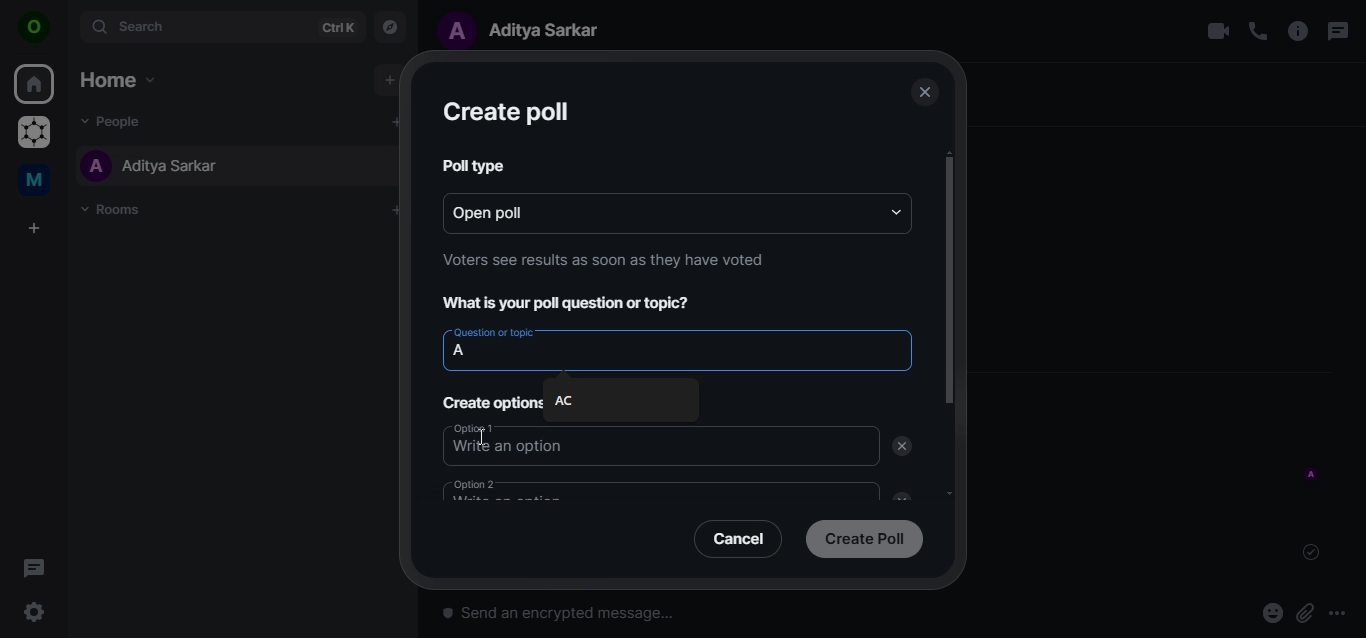 This screenshot has width=1366, height=638. I want to click on cursor, so click(485, 436).